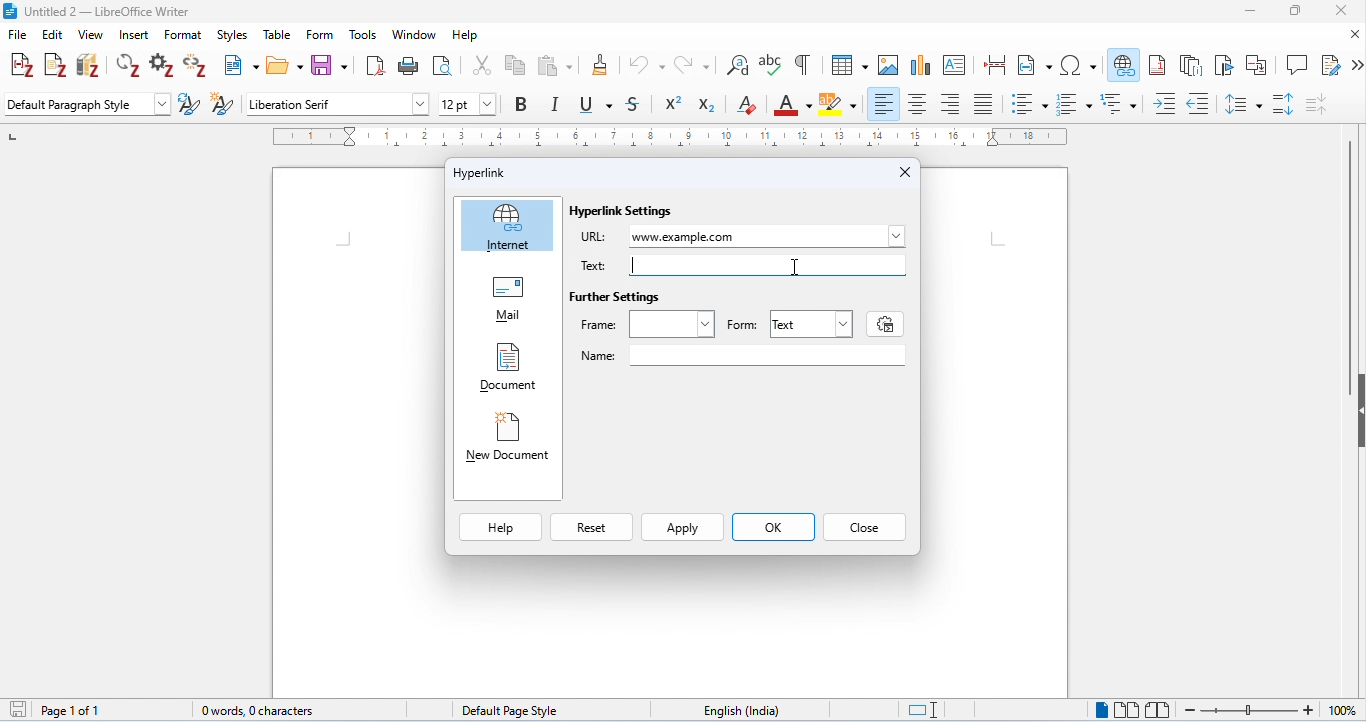 The width and height of the screenshot is (1366, 722). Describe the element at coordinates (959, 66) in the screenshot. I see `insert text box` at that location.